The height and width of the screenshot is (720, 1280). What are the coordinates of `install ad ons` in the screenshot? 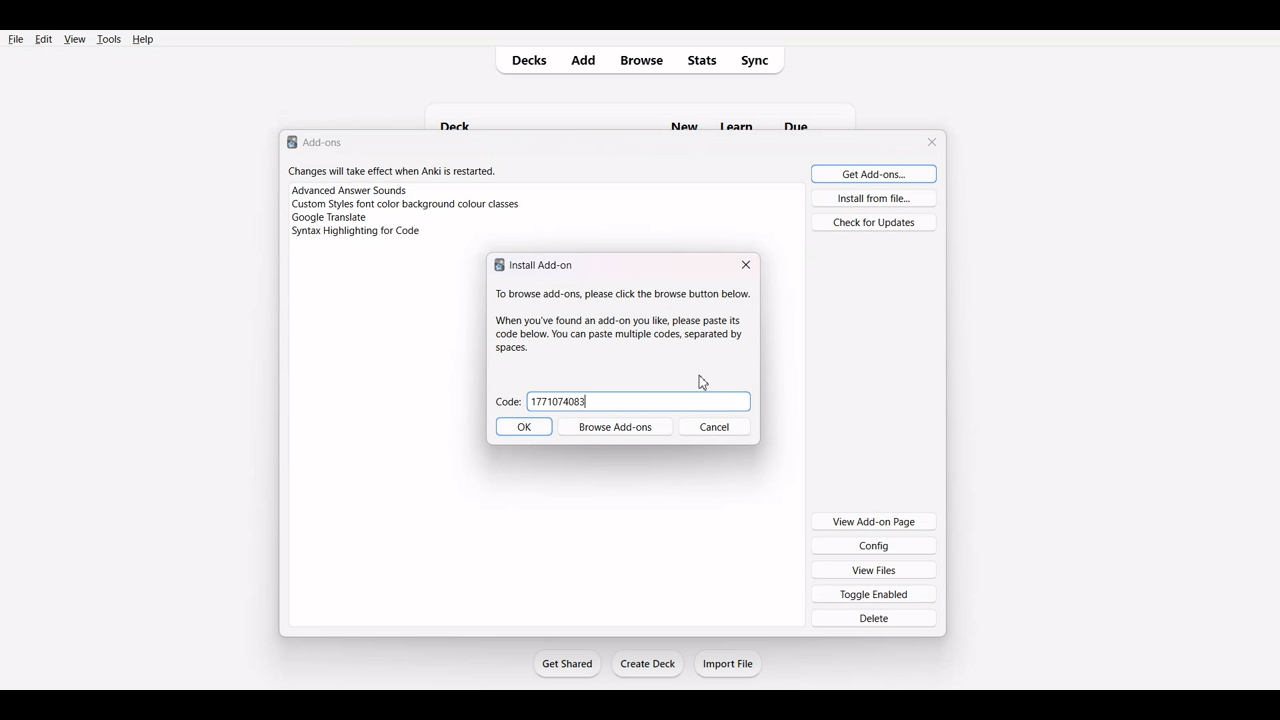 It's located at (537, 265).